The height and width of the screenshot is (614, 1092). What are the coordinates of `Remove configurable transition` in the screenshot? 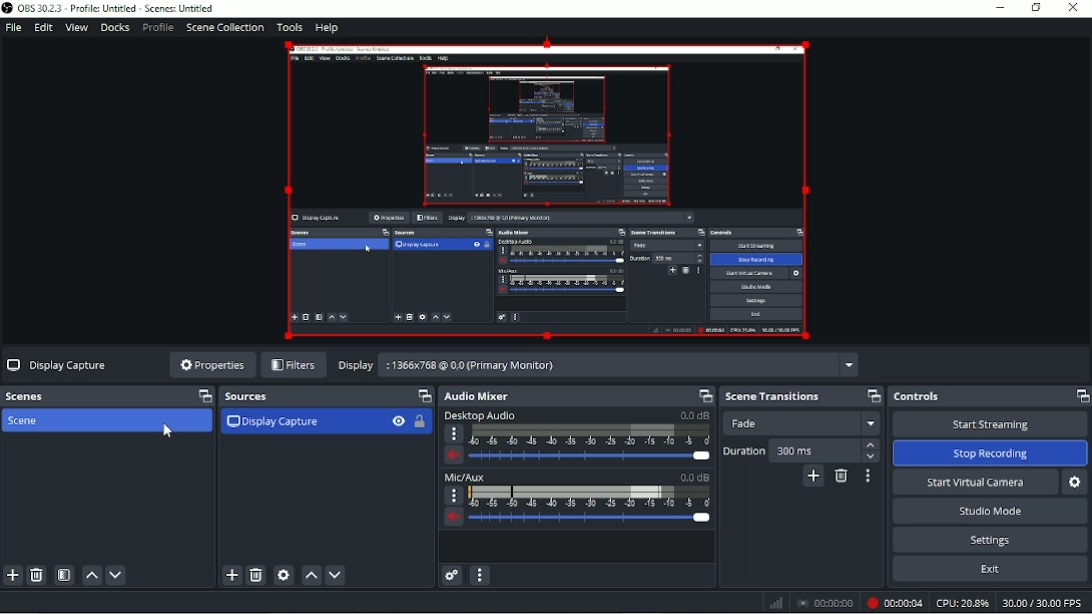 It's located at (841, 478).